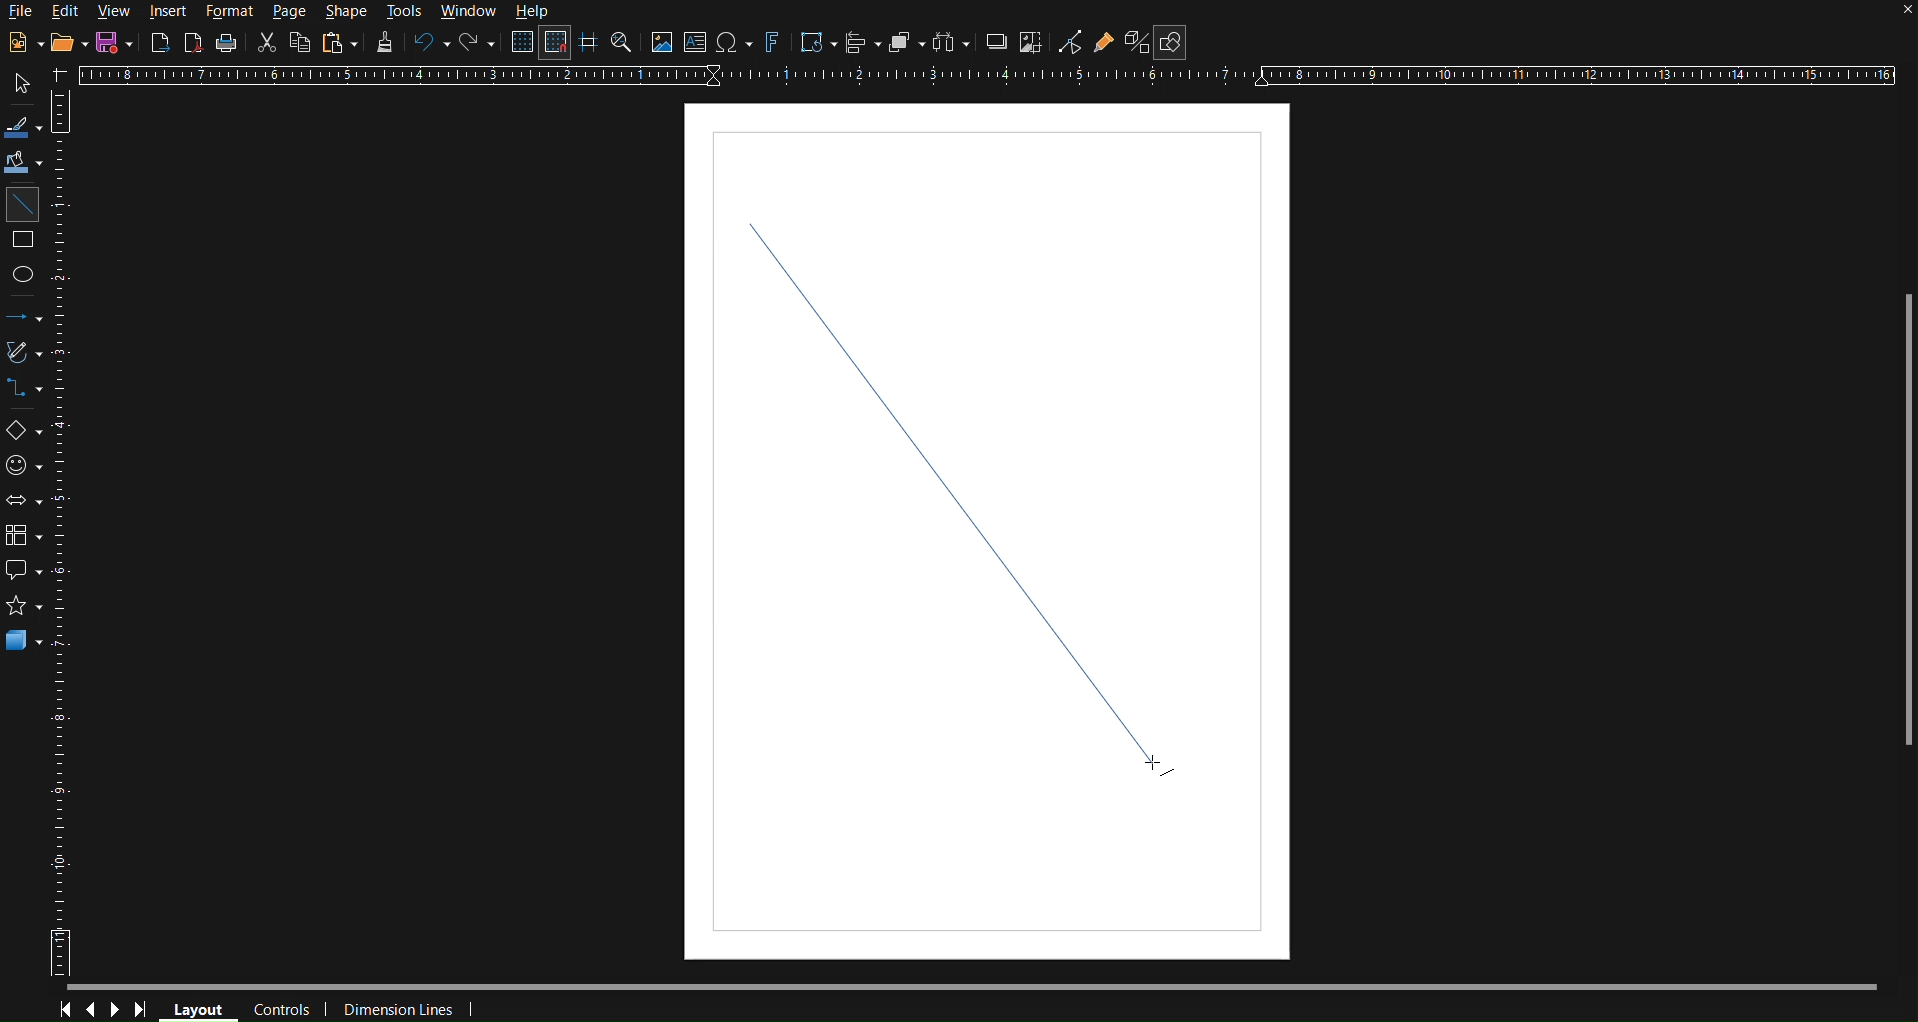 Image resolution: width=1918 pixels, height=1022 pixels. What do you see at coordinates (116, 11) in the screenshot?
I see `View` at bounding box center [116, 11].